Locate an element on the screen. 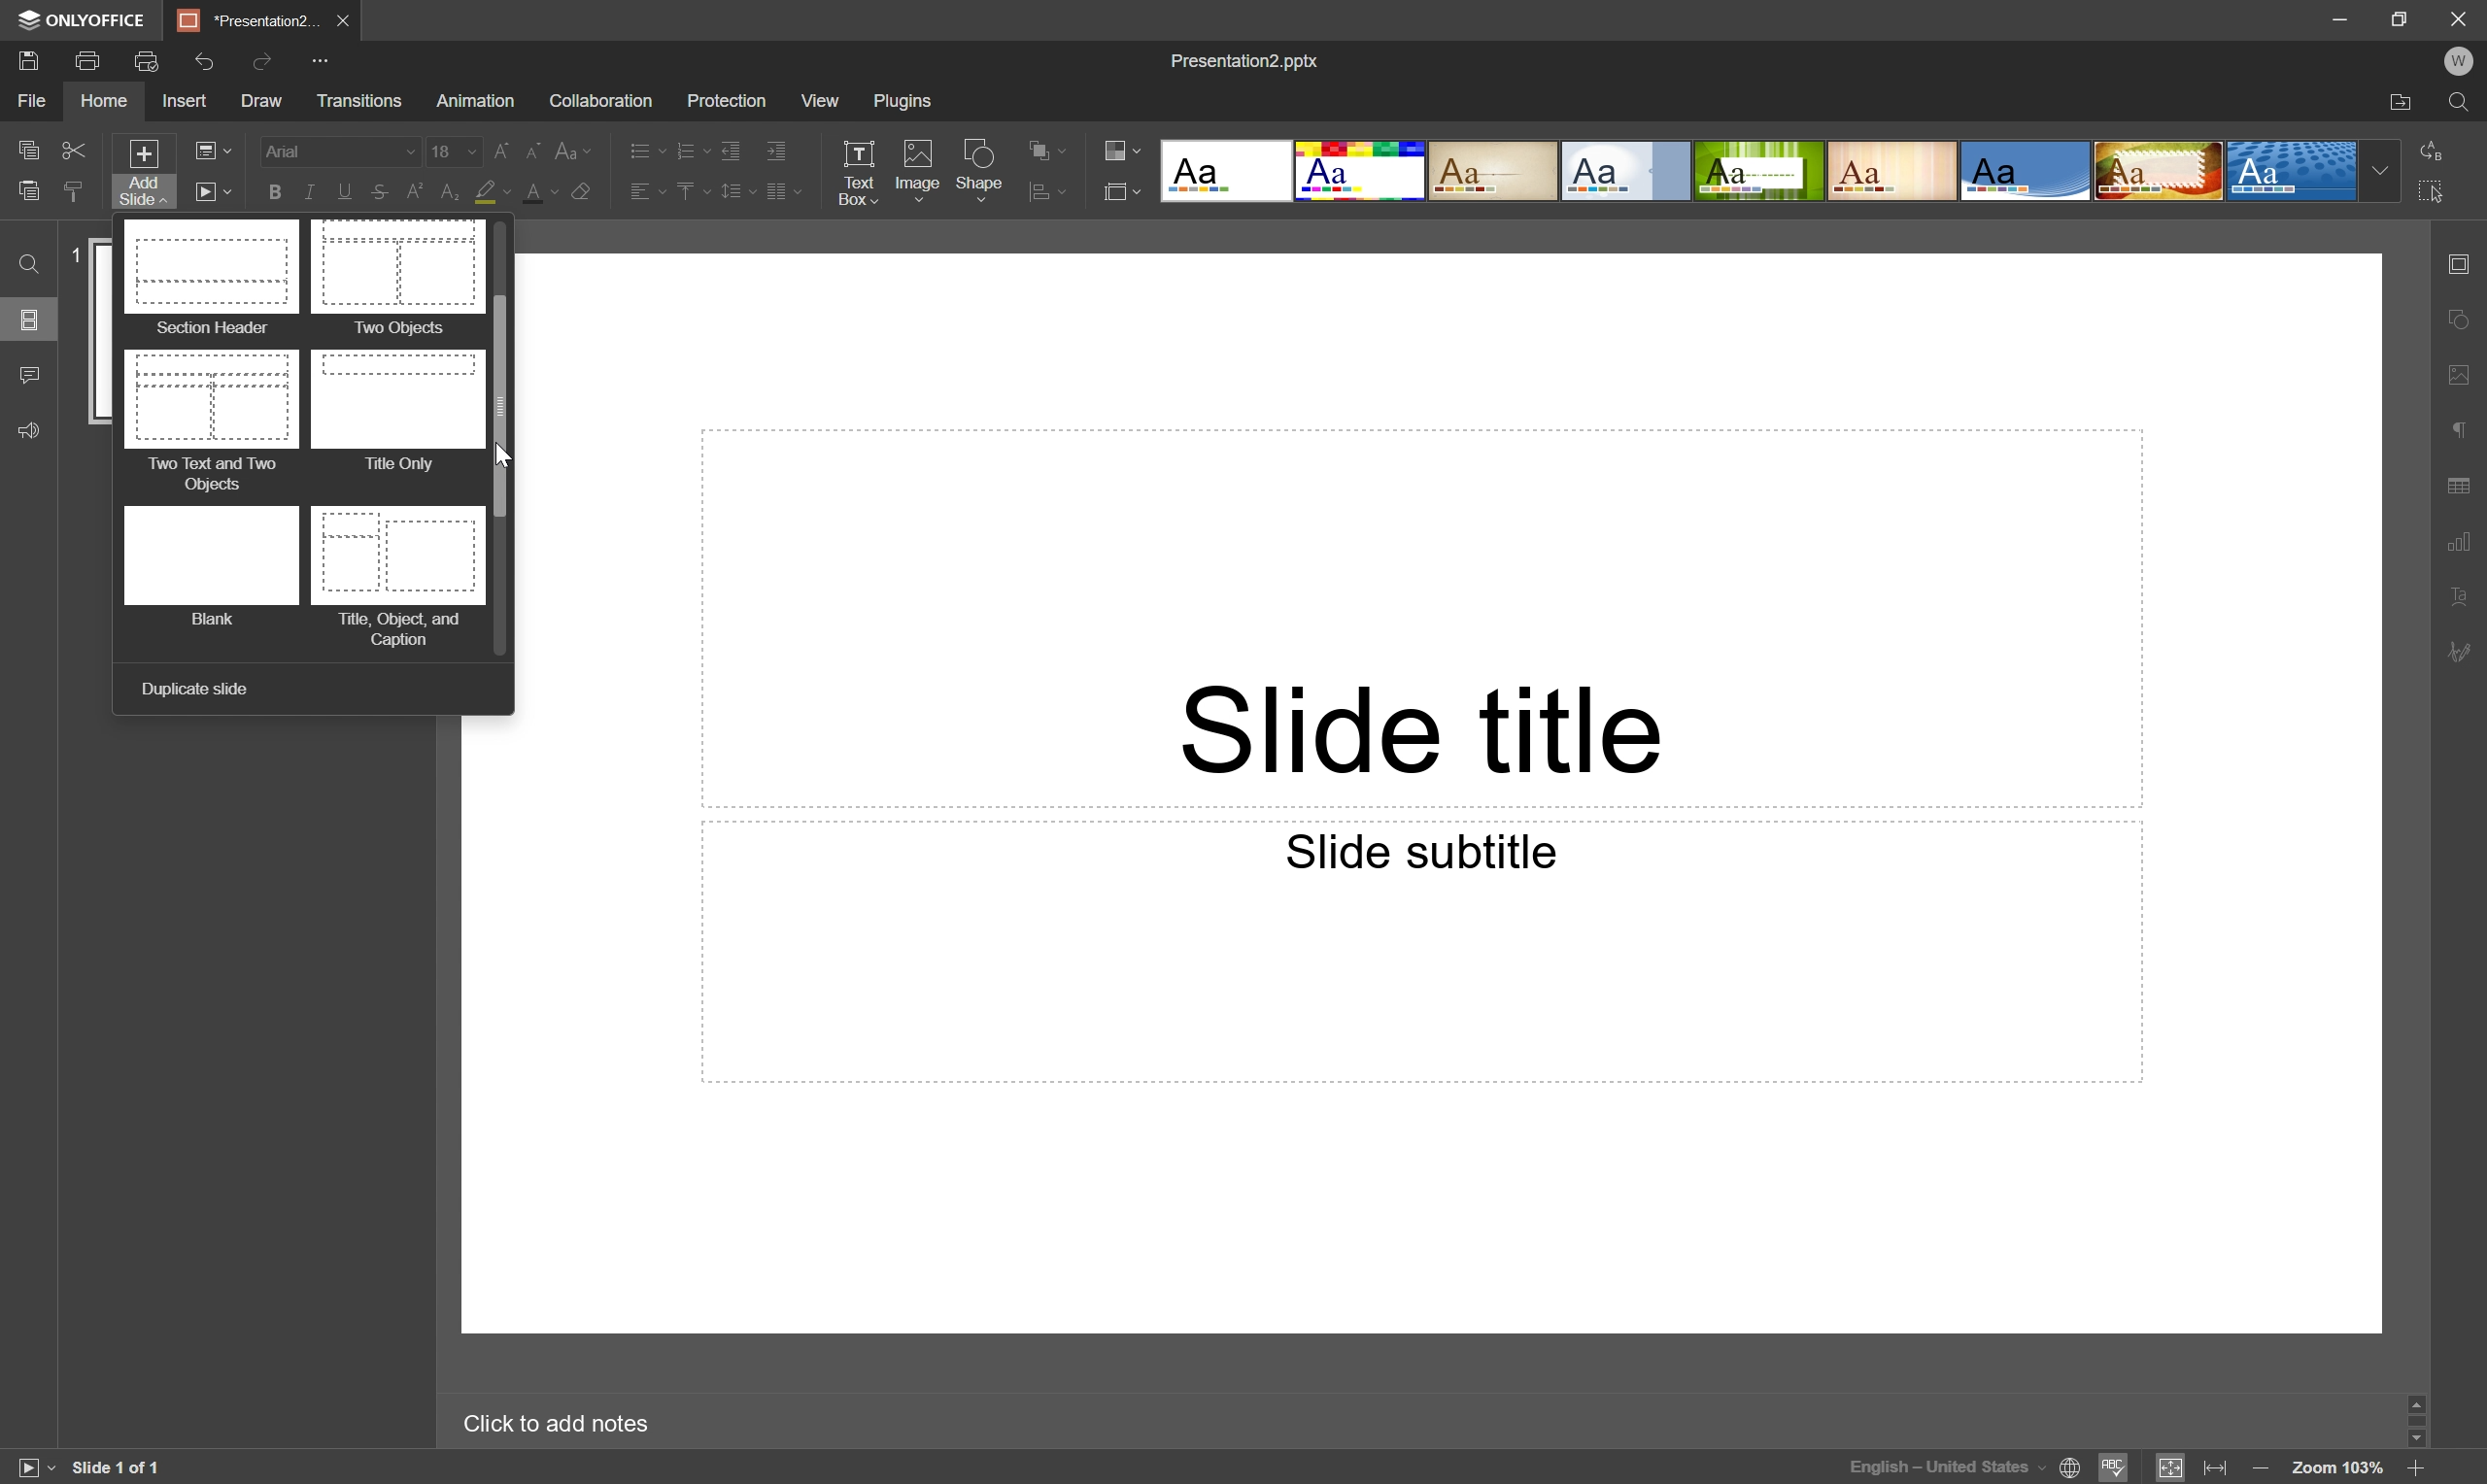 The image size is (2487, 1484). Close is located at coordinates (2456, 16).